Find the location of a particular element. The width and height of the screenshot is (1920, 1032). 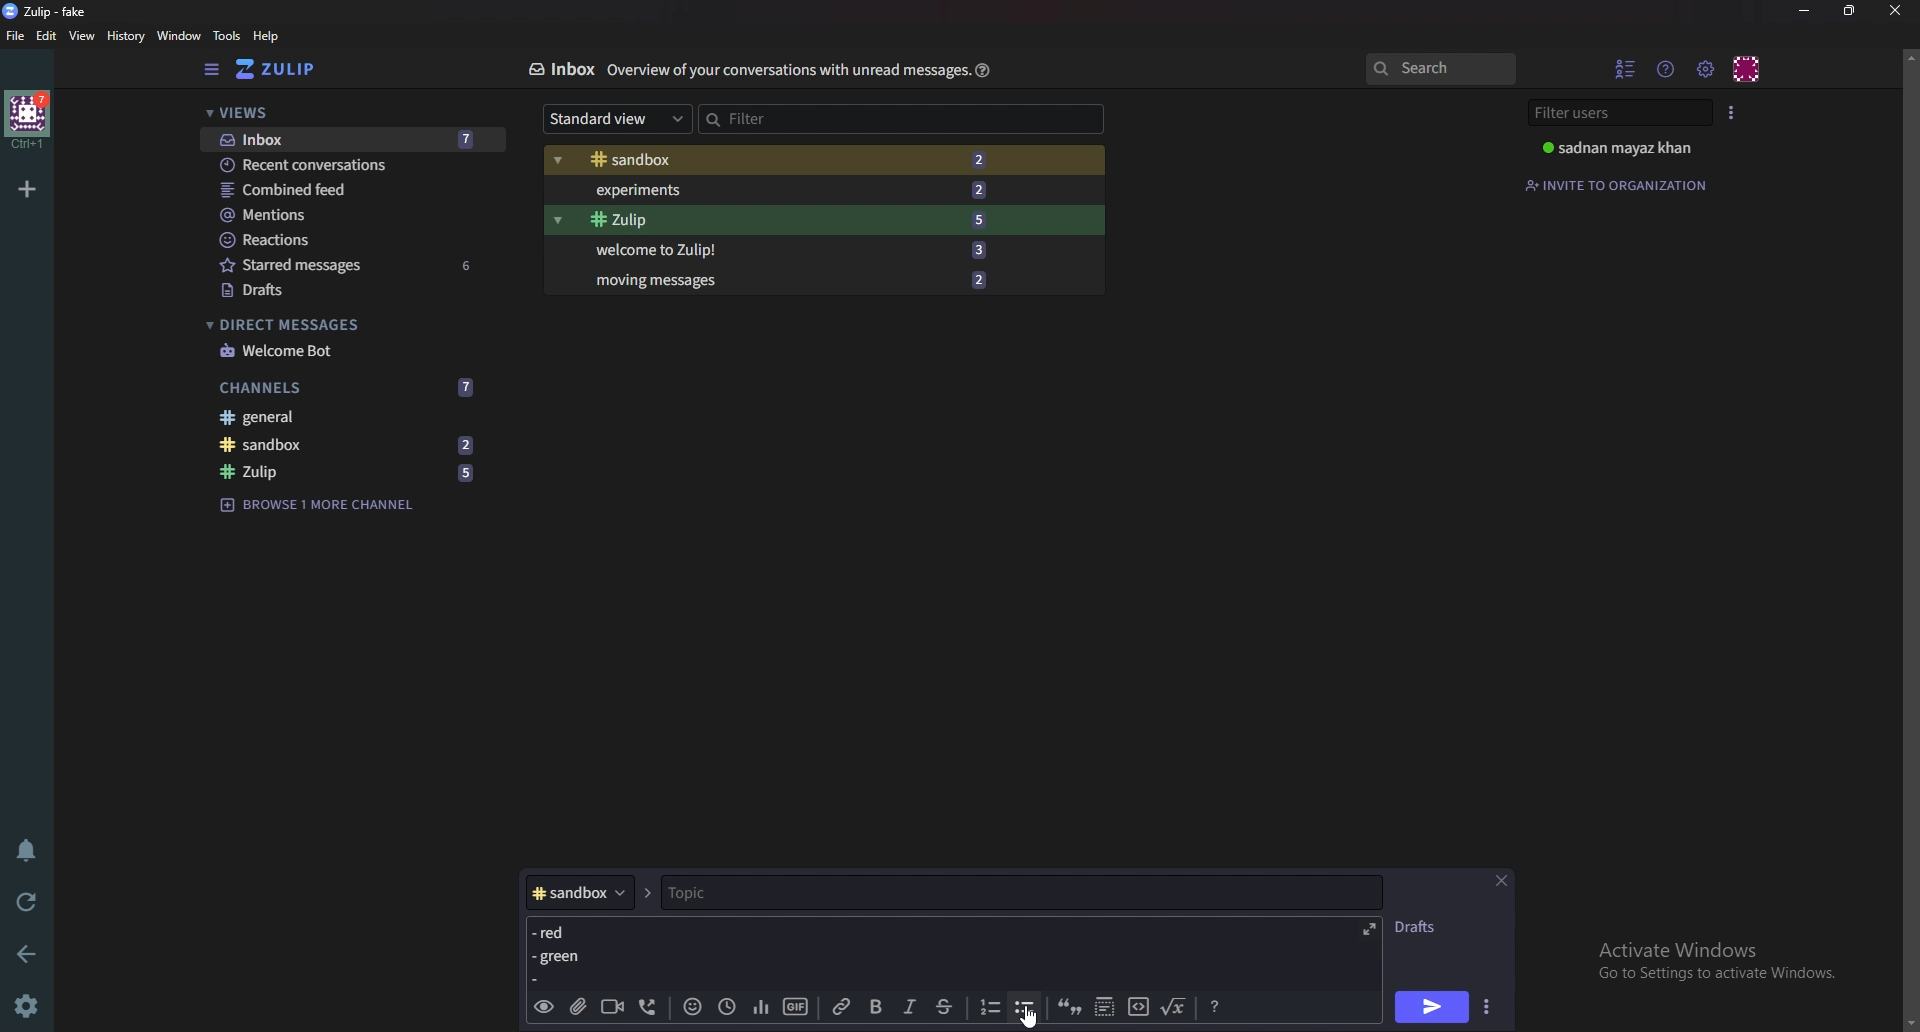

View is located at coordinates (83, 37).